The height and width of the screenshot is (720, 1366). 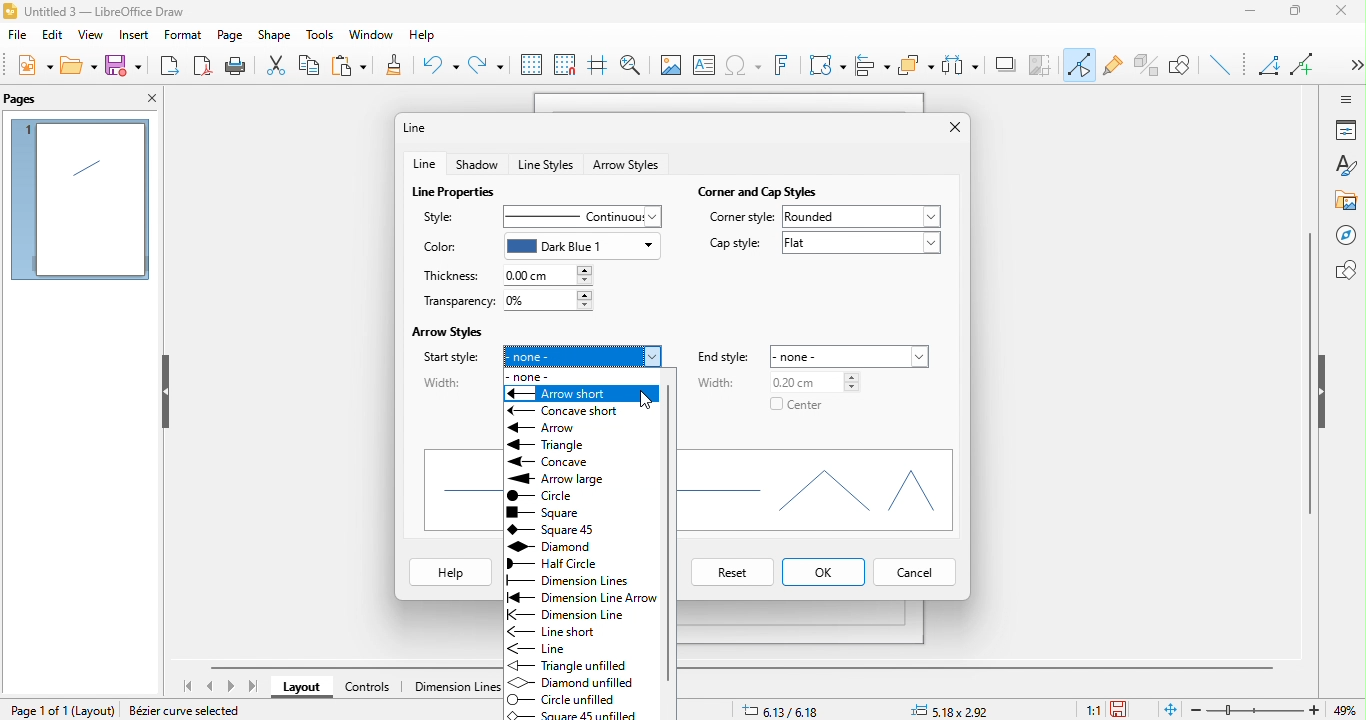 What do you see at coordinates (368, 689) in the screenshot?
I see `controls` at bounding box center [368, 689].